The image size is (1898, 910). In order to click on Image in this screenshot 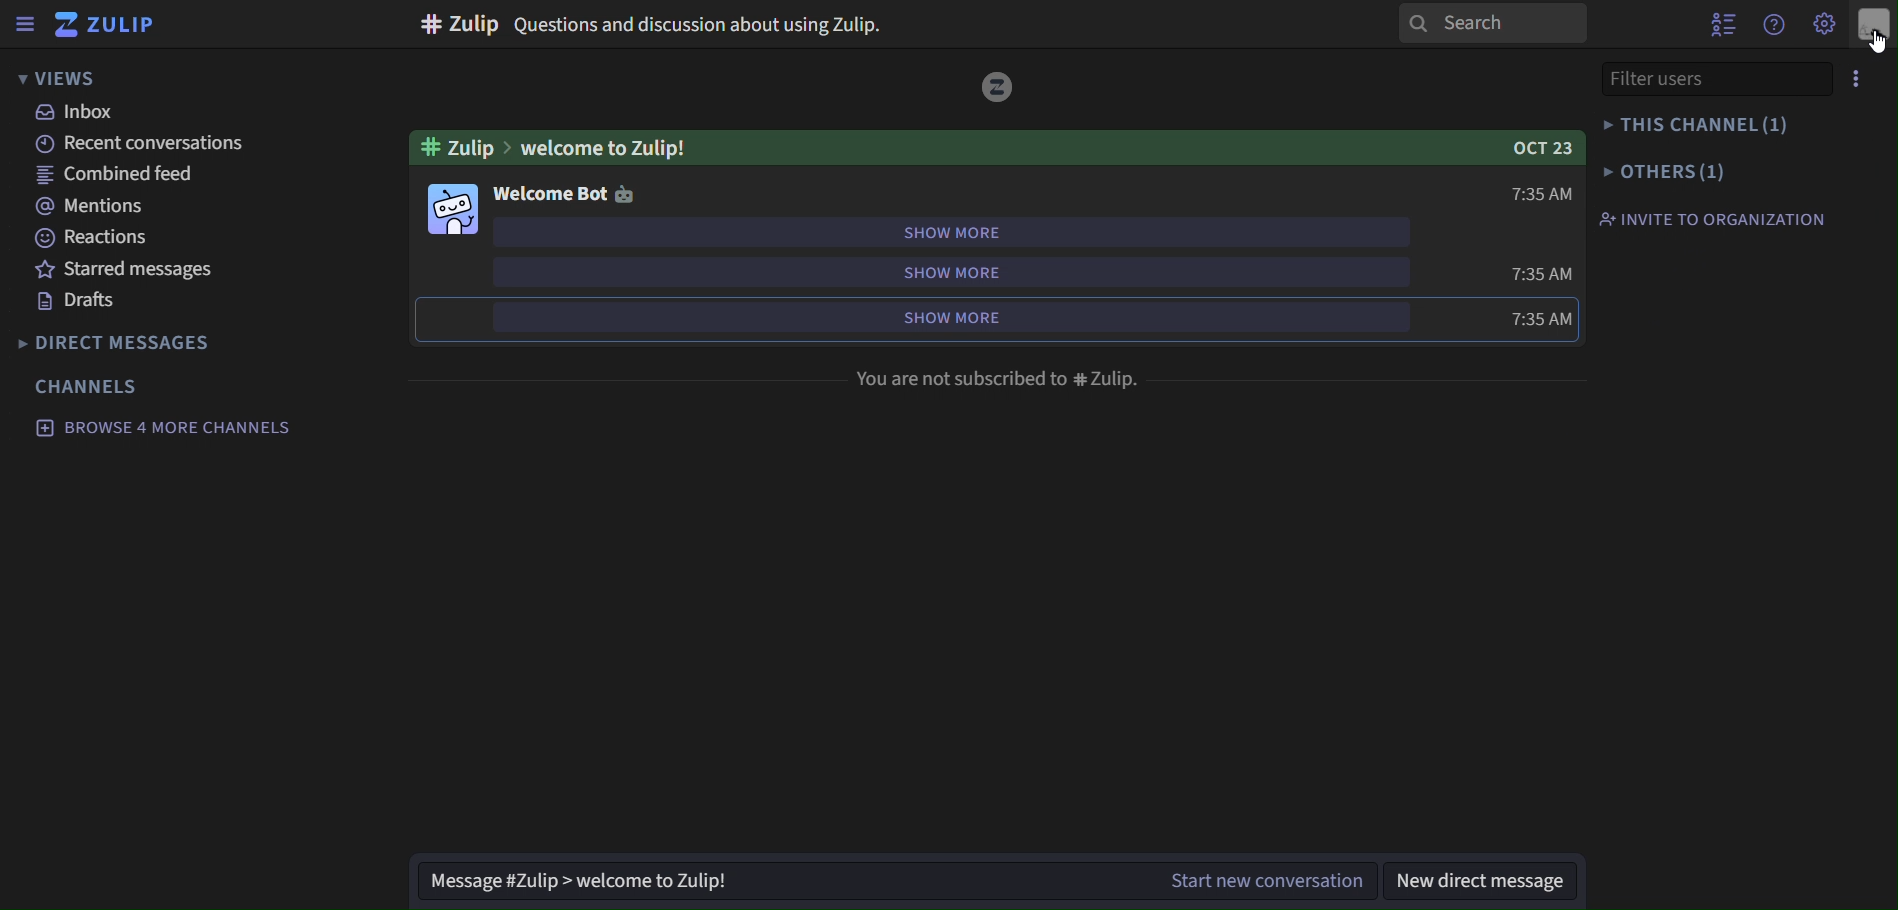, I will do `click(627, 192)`.